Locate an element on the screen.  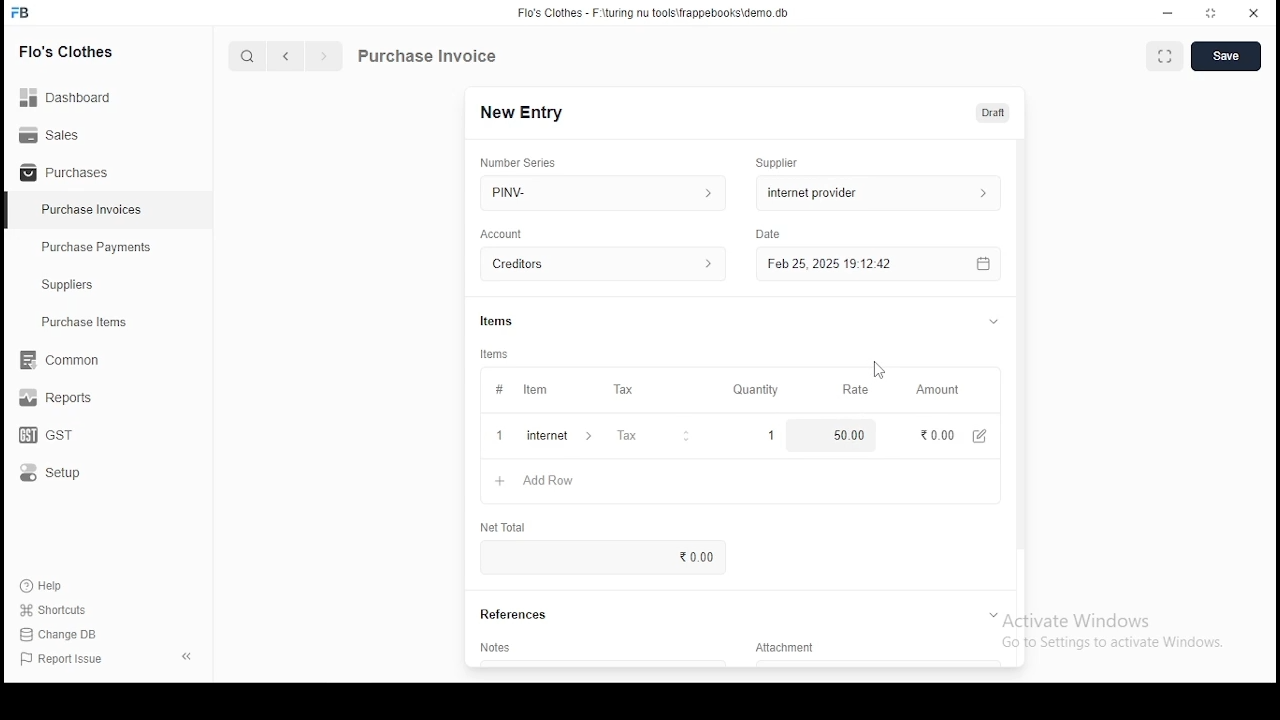
icon is located at coordinates (21, 13).